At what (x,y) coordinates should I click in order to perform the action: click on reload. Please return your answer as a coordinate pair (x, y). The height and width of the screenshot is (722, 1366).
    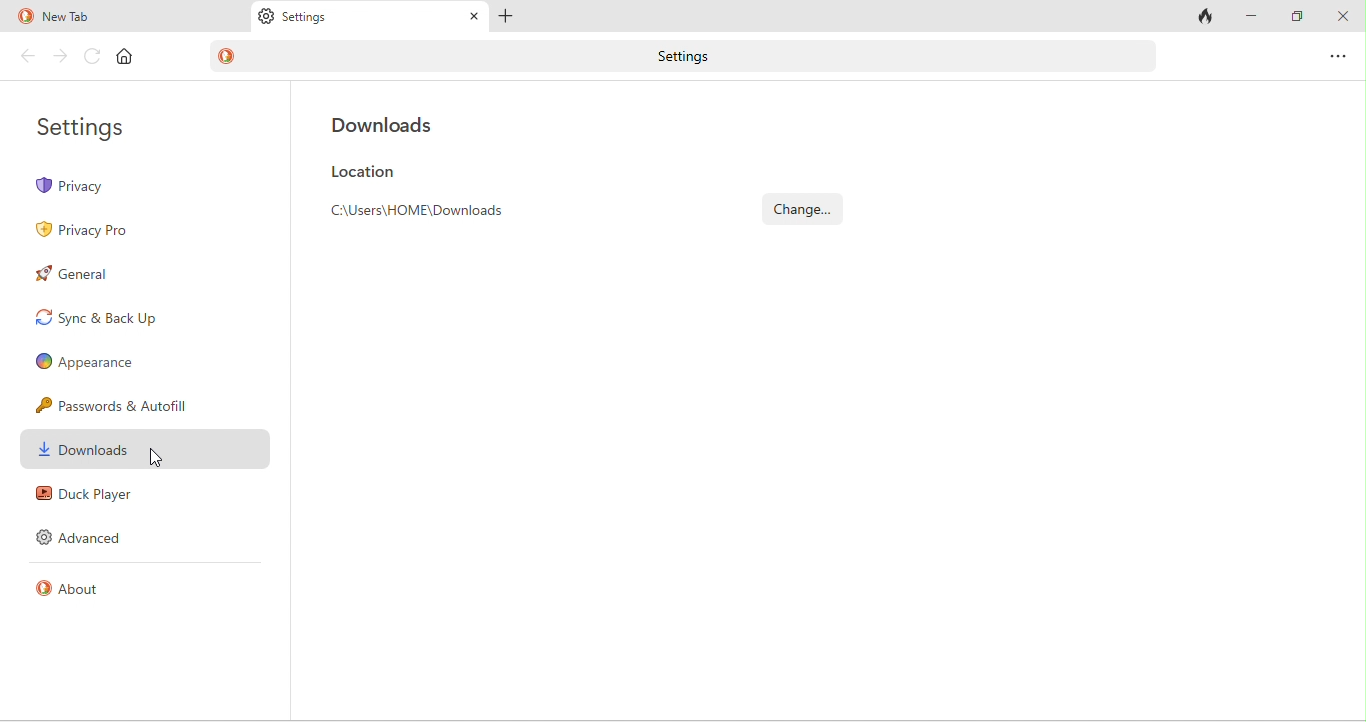
    Looking at the image, I should click on (97, 57).